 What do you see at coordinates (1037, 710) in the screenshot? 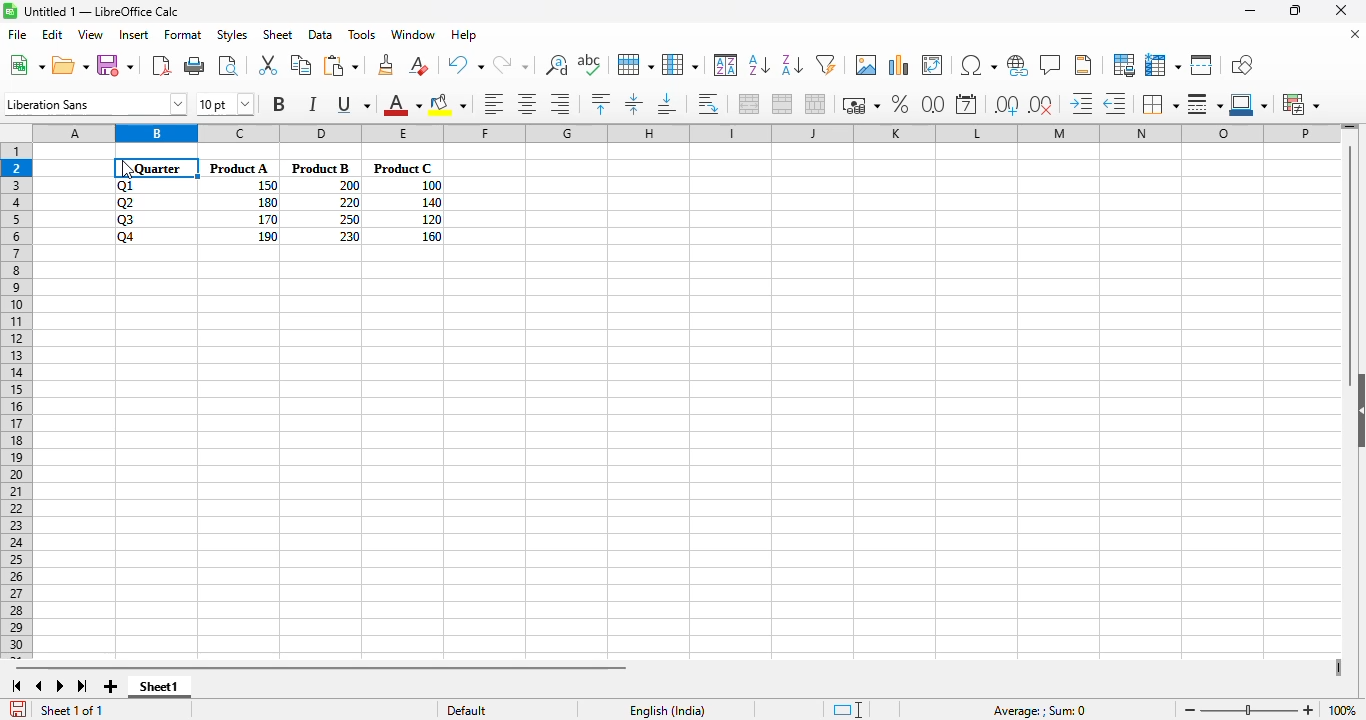
I see `Average: ; Sum: 0` at bounding box center [1037, 710].